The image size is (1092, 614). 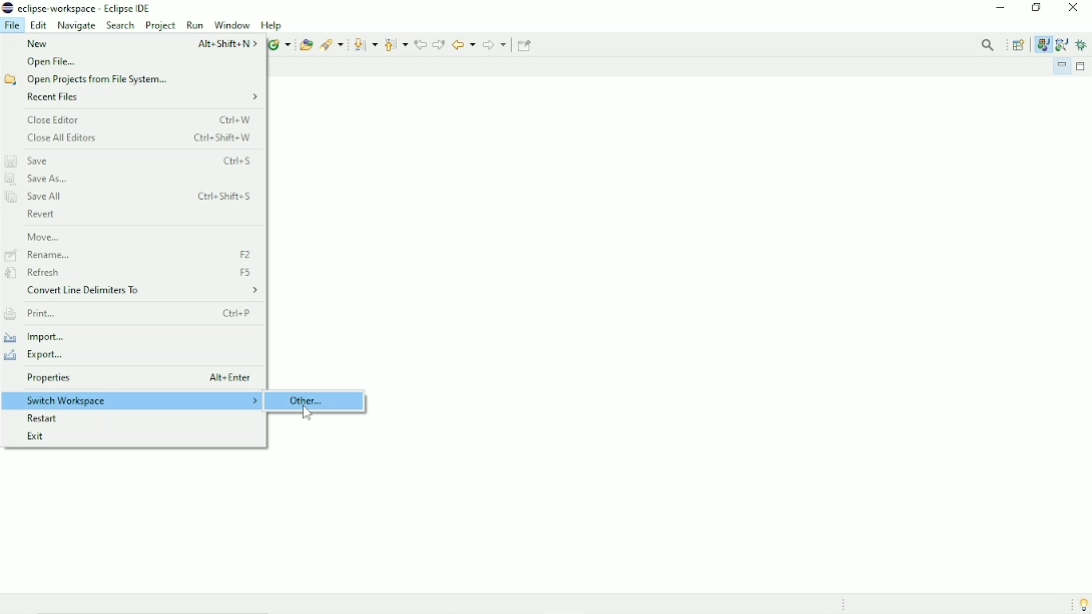 What do you see at coordinates (131, 160) in the screenshot?
I see `Save` at bounding box center [131, 160].